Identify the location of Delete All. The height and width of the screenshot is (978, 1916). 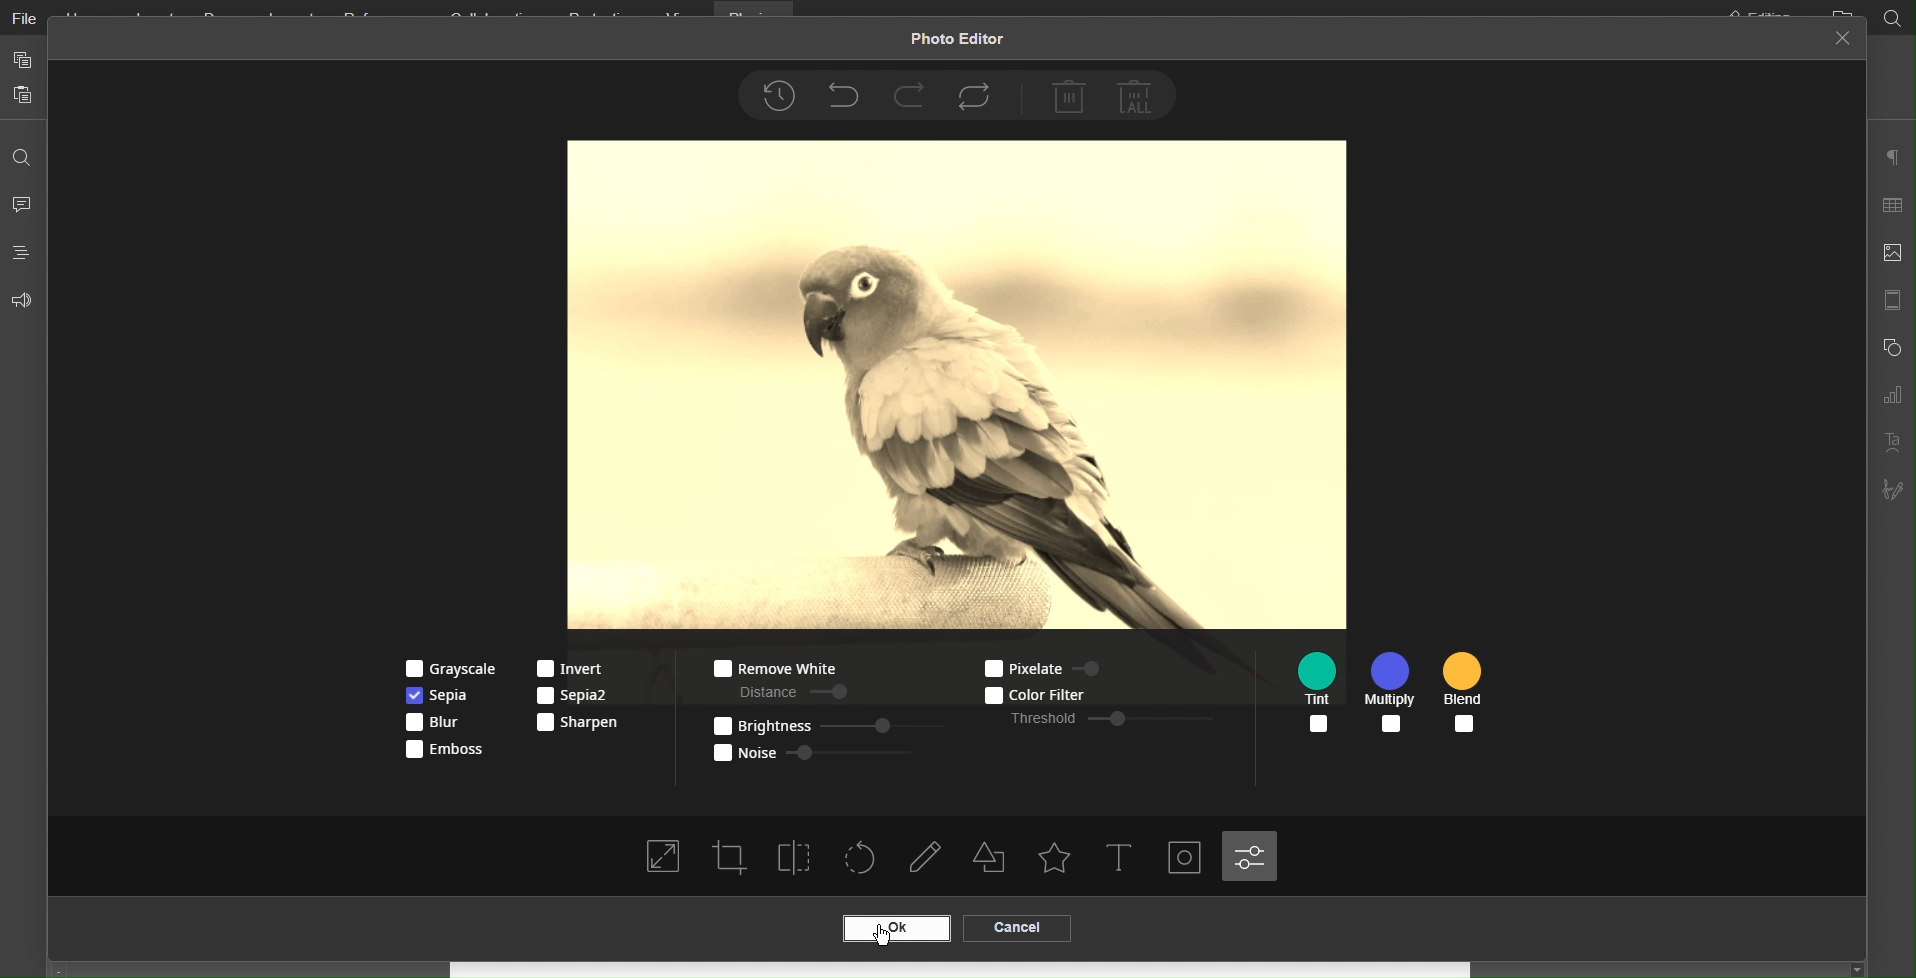
(1139, 95).